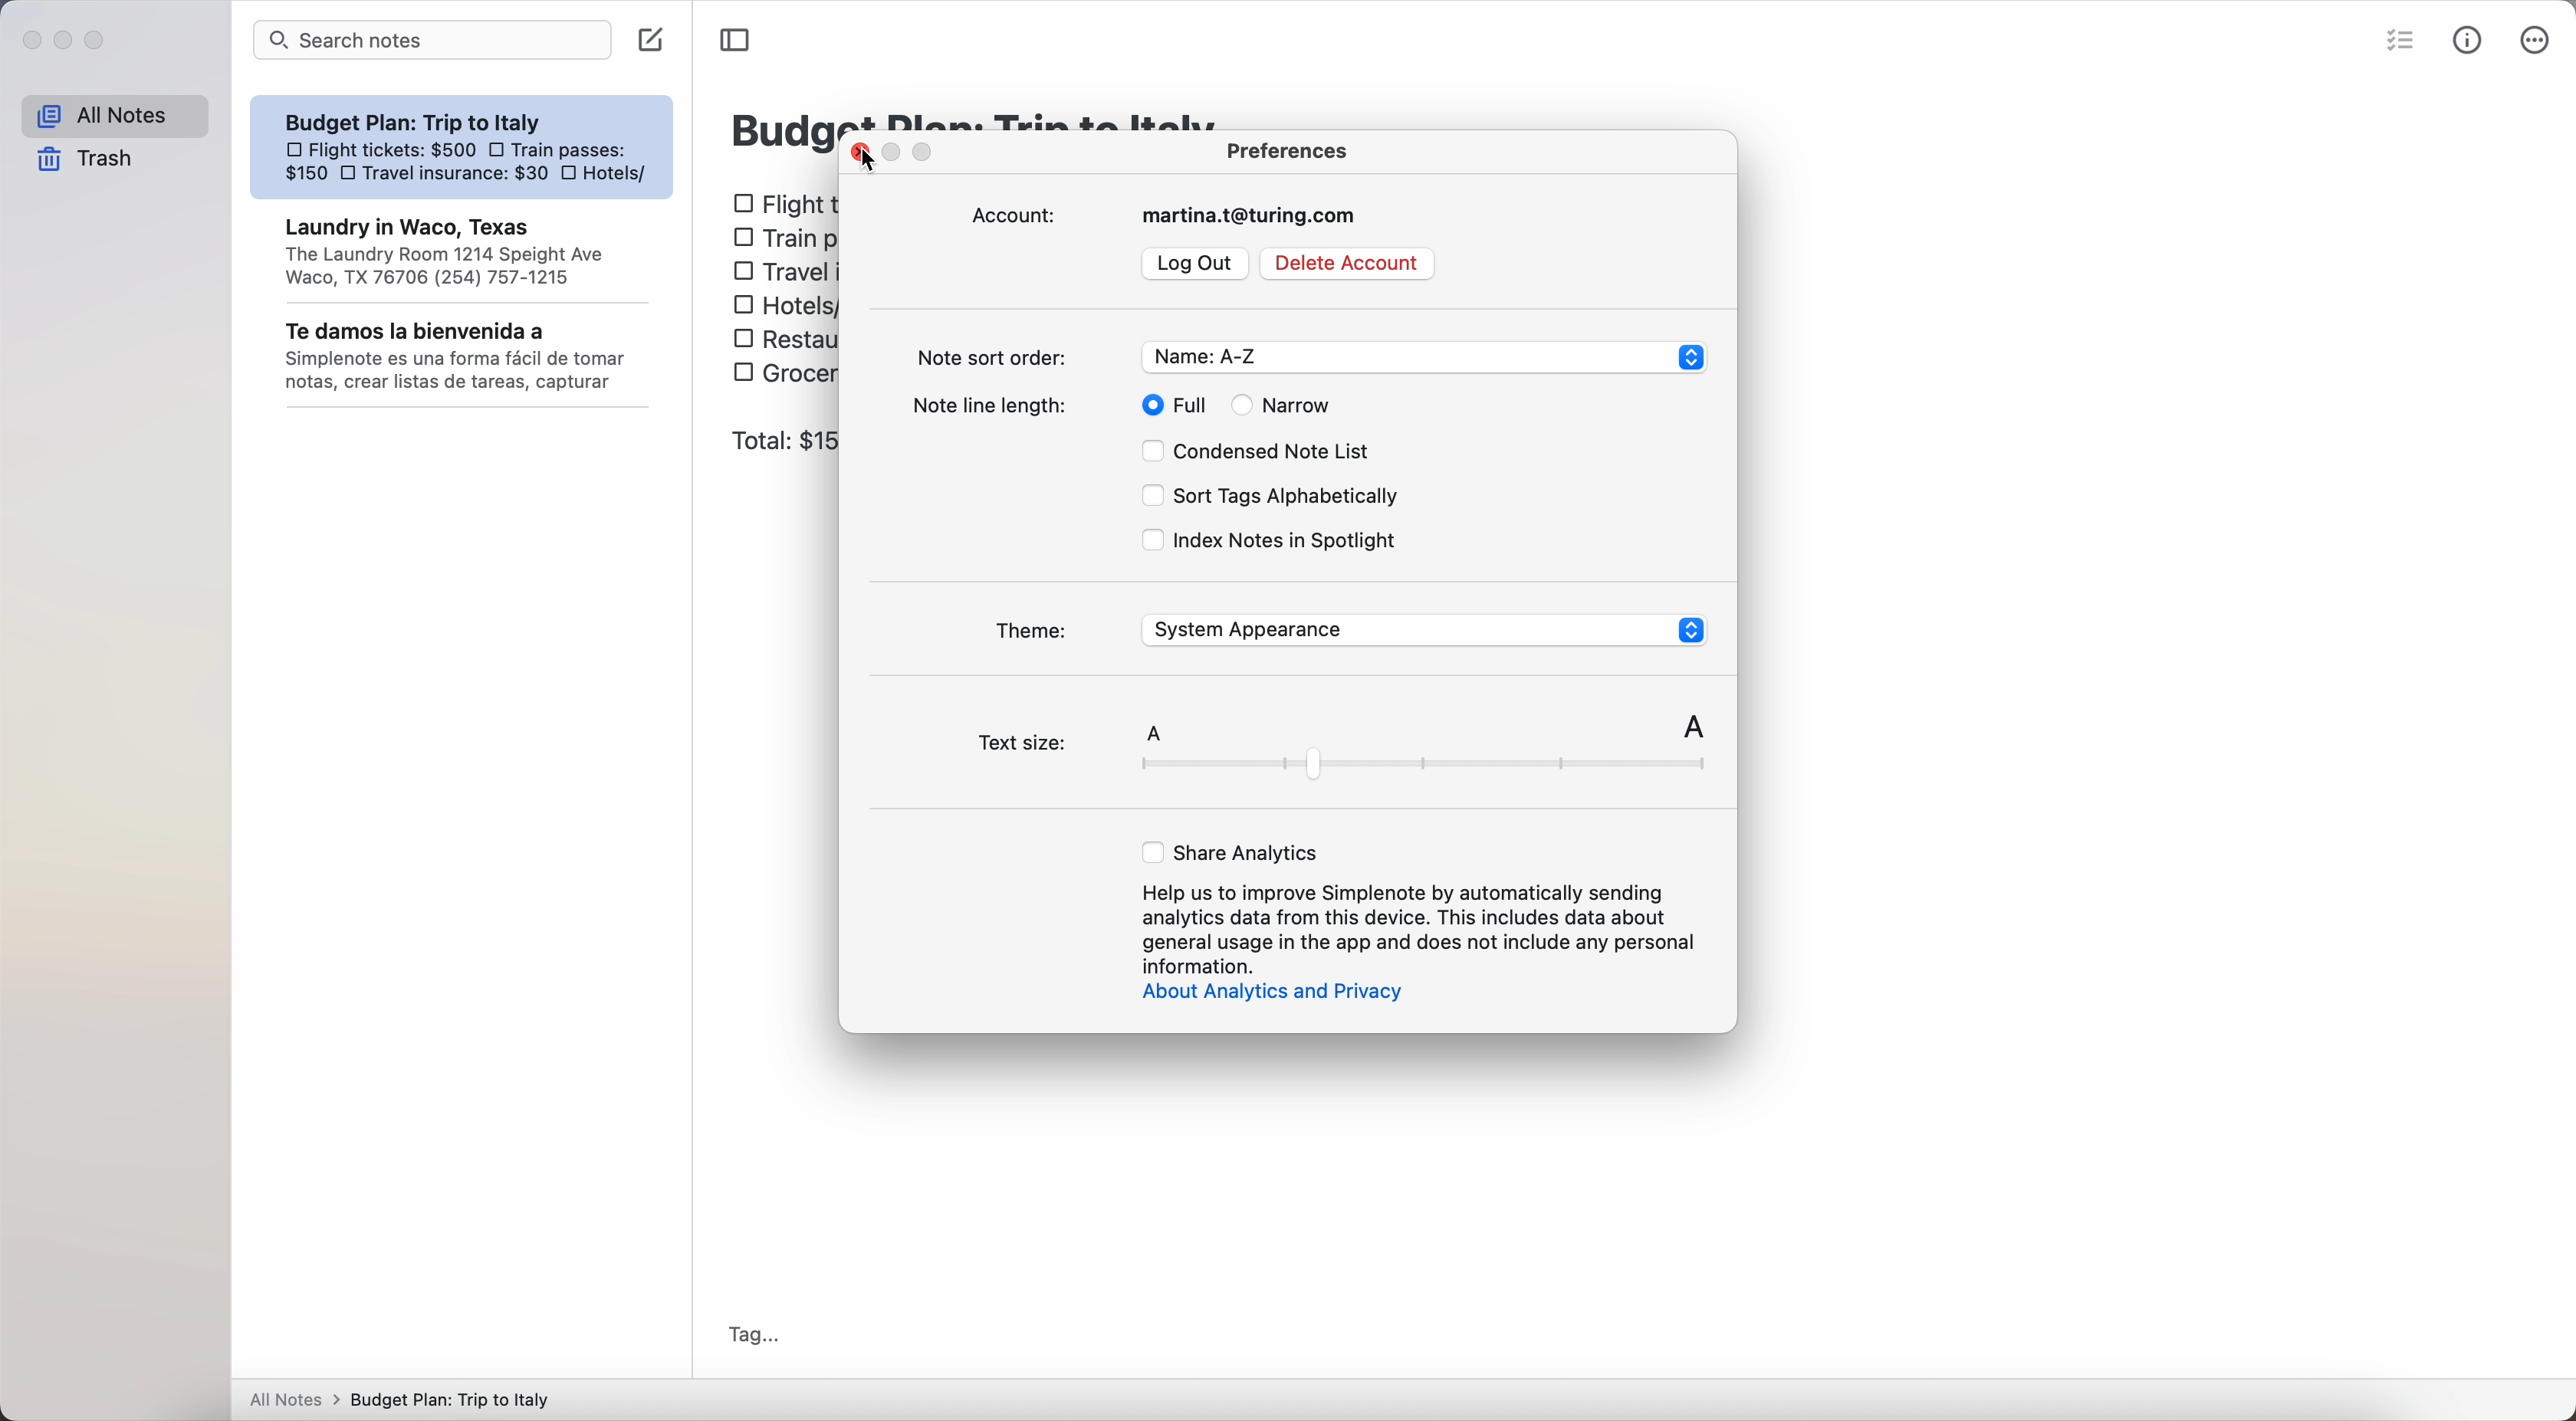  I want to click on minimize Simplenote, so click(66, 41).